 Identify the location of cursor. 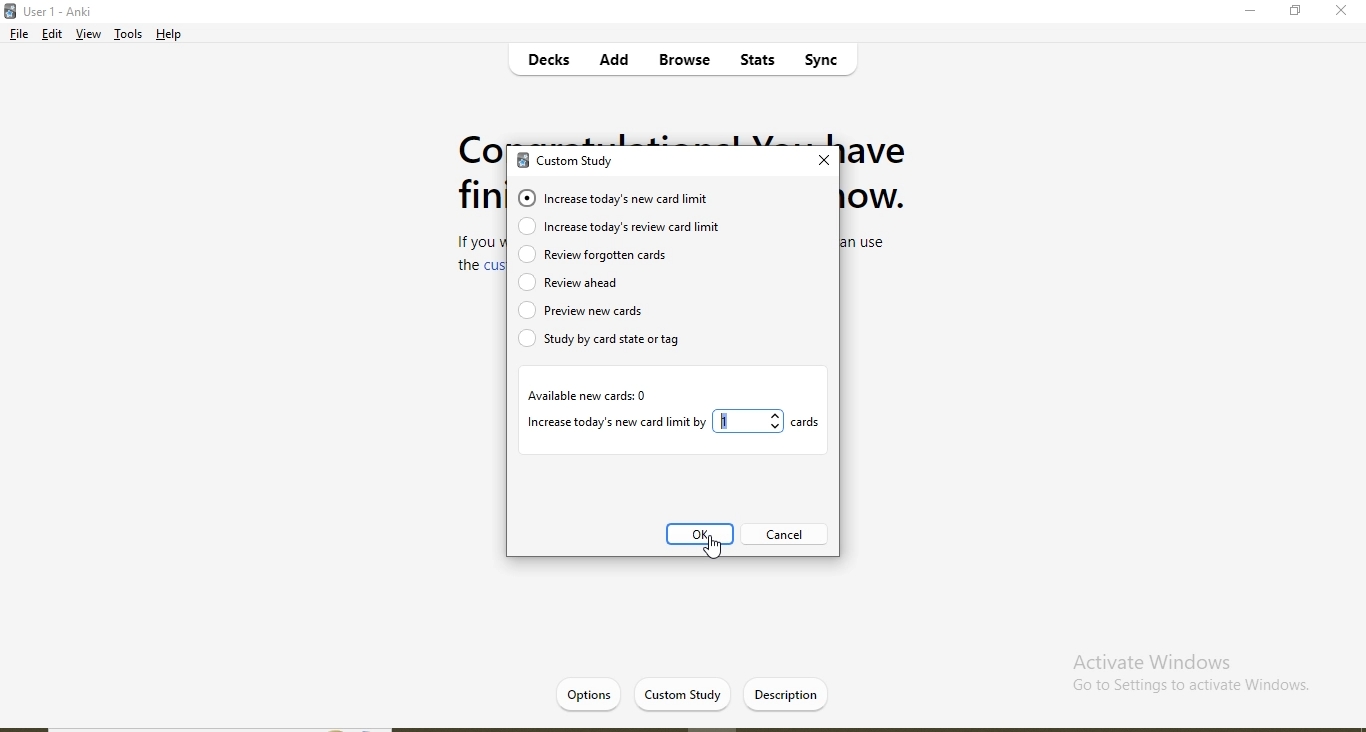
(718, 550).